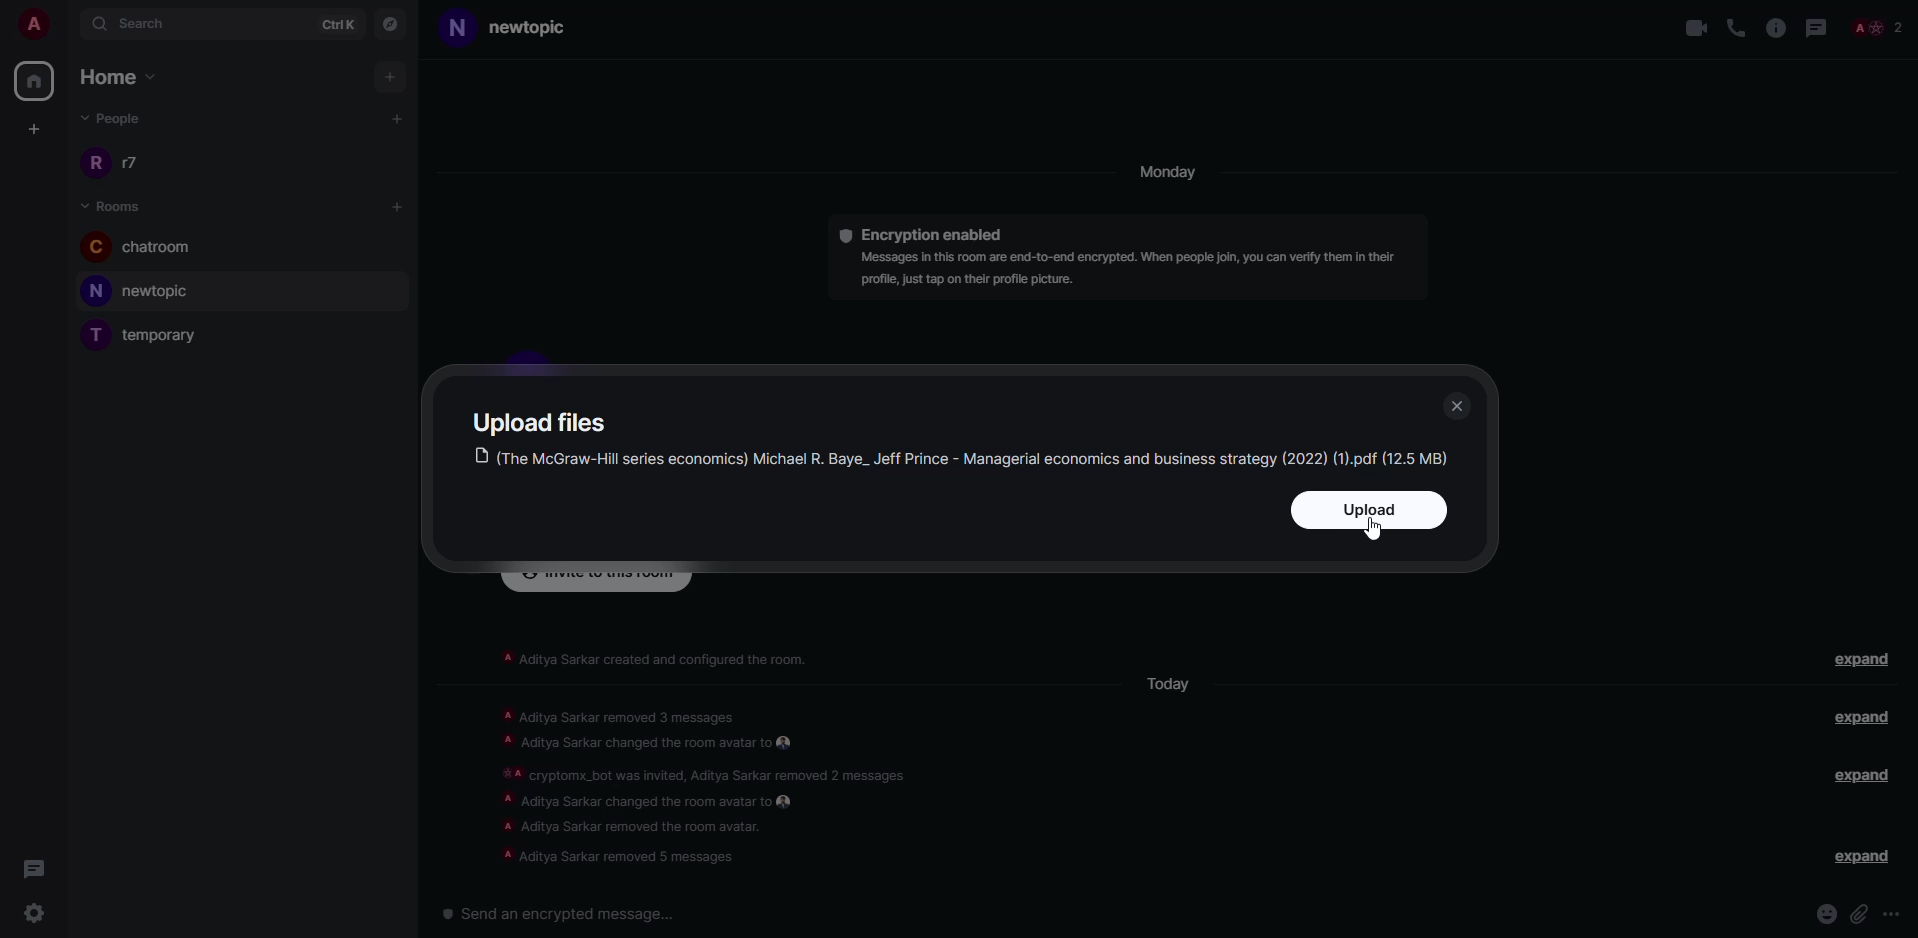 The image size is (1918, 938). What do you see at coordinates (1820, 27) in the screenshot?
I see `threads` at bounding box center [1820, 27].